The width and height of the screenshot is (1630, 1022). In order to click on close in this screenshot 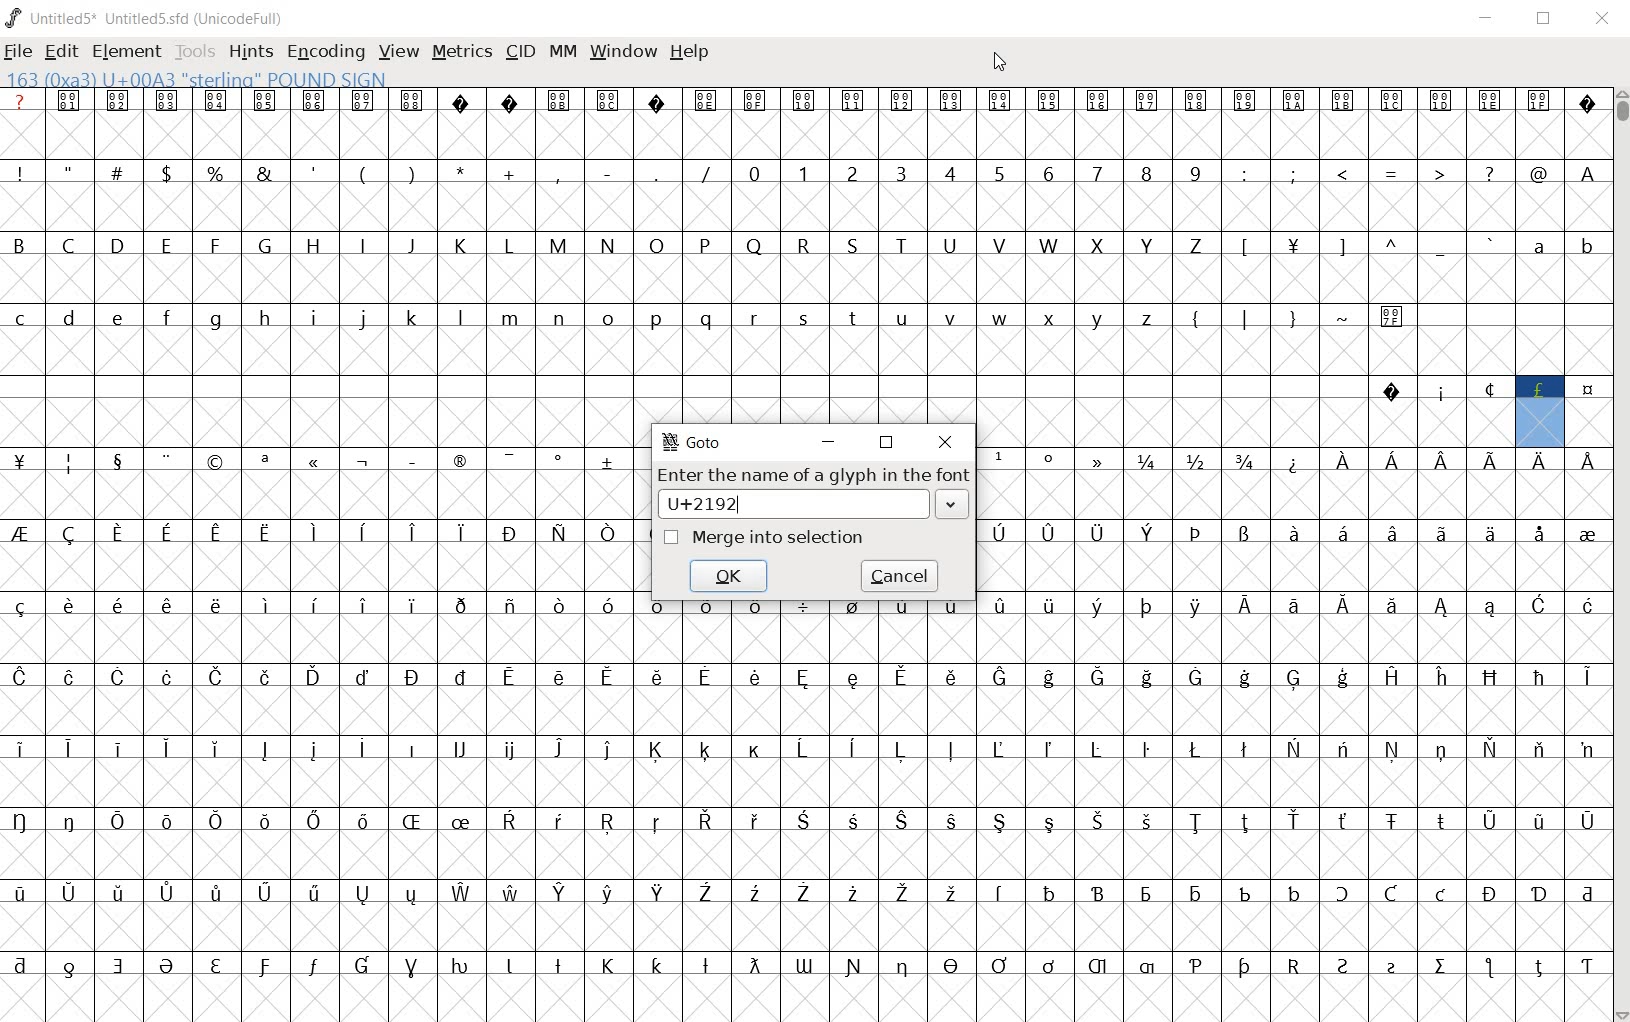, I will do `click(947, 442)`.